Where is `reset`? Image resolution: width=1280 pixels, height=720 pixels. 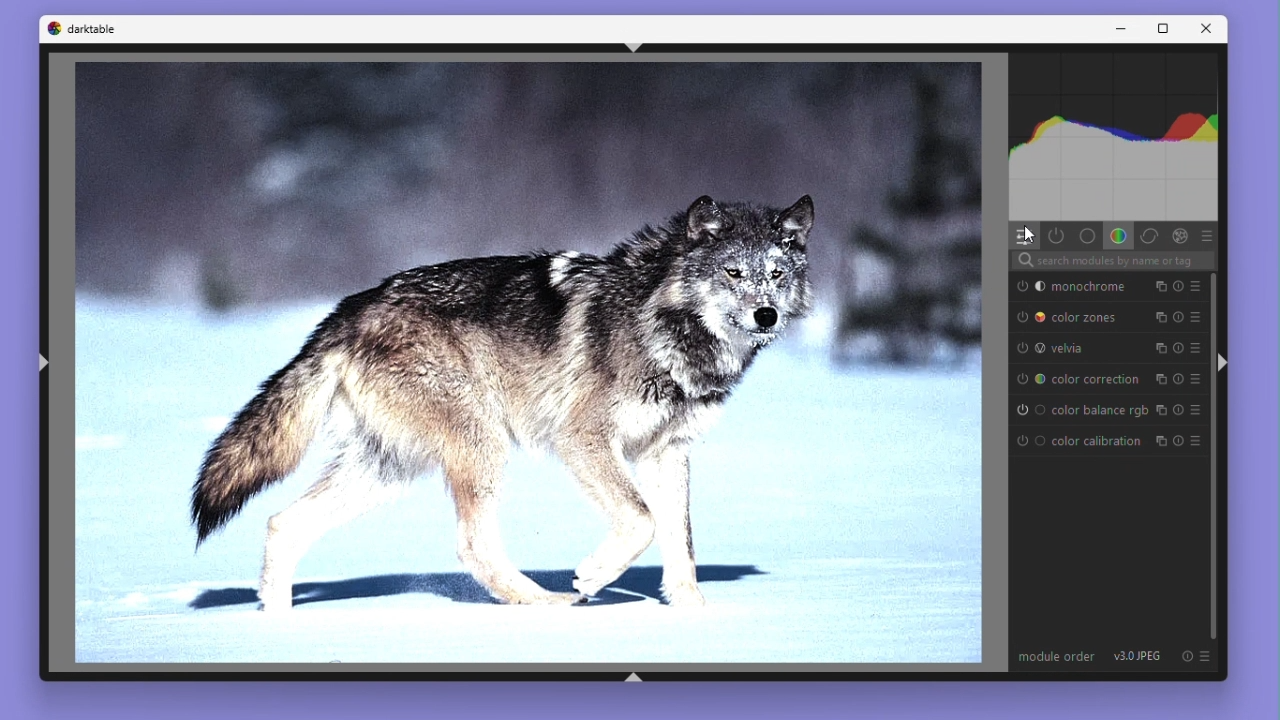 reset is located at coordinates (1178, 409).